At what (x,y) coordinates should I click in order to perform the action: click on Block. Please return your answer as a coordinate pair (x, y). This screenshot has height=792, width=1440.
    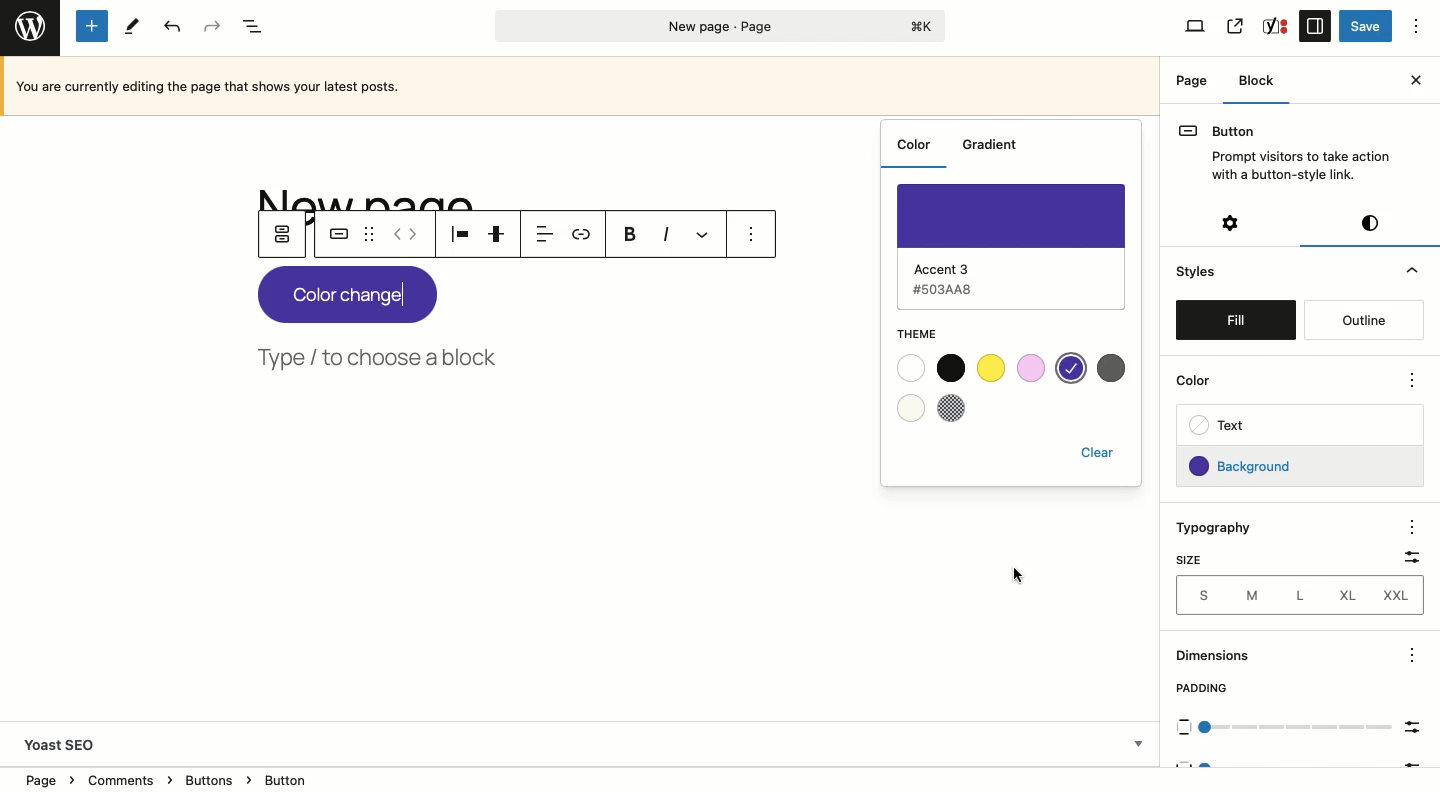
    Looking at the image, I should click on (1257, 87).